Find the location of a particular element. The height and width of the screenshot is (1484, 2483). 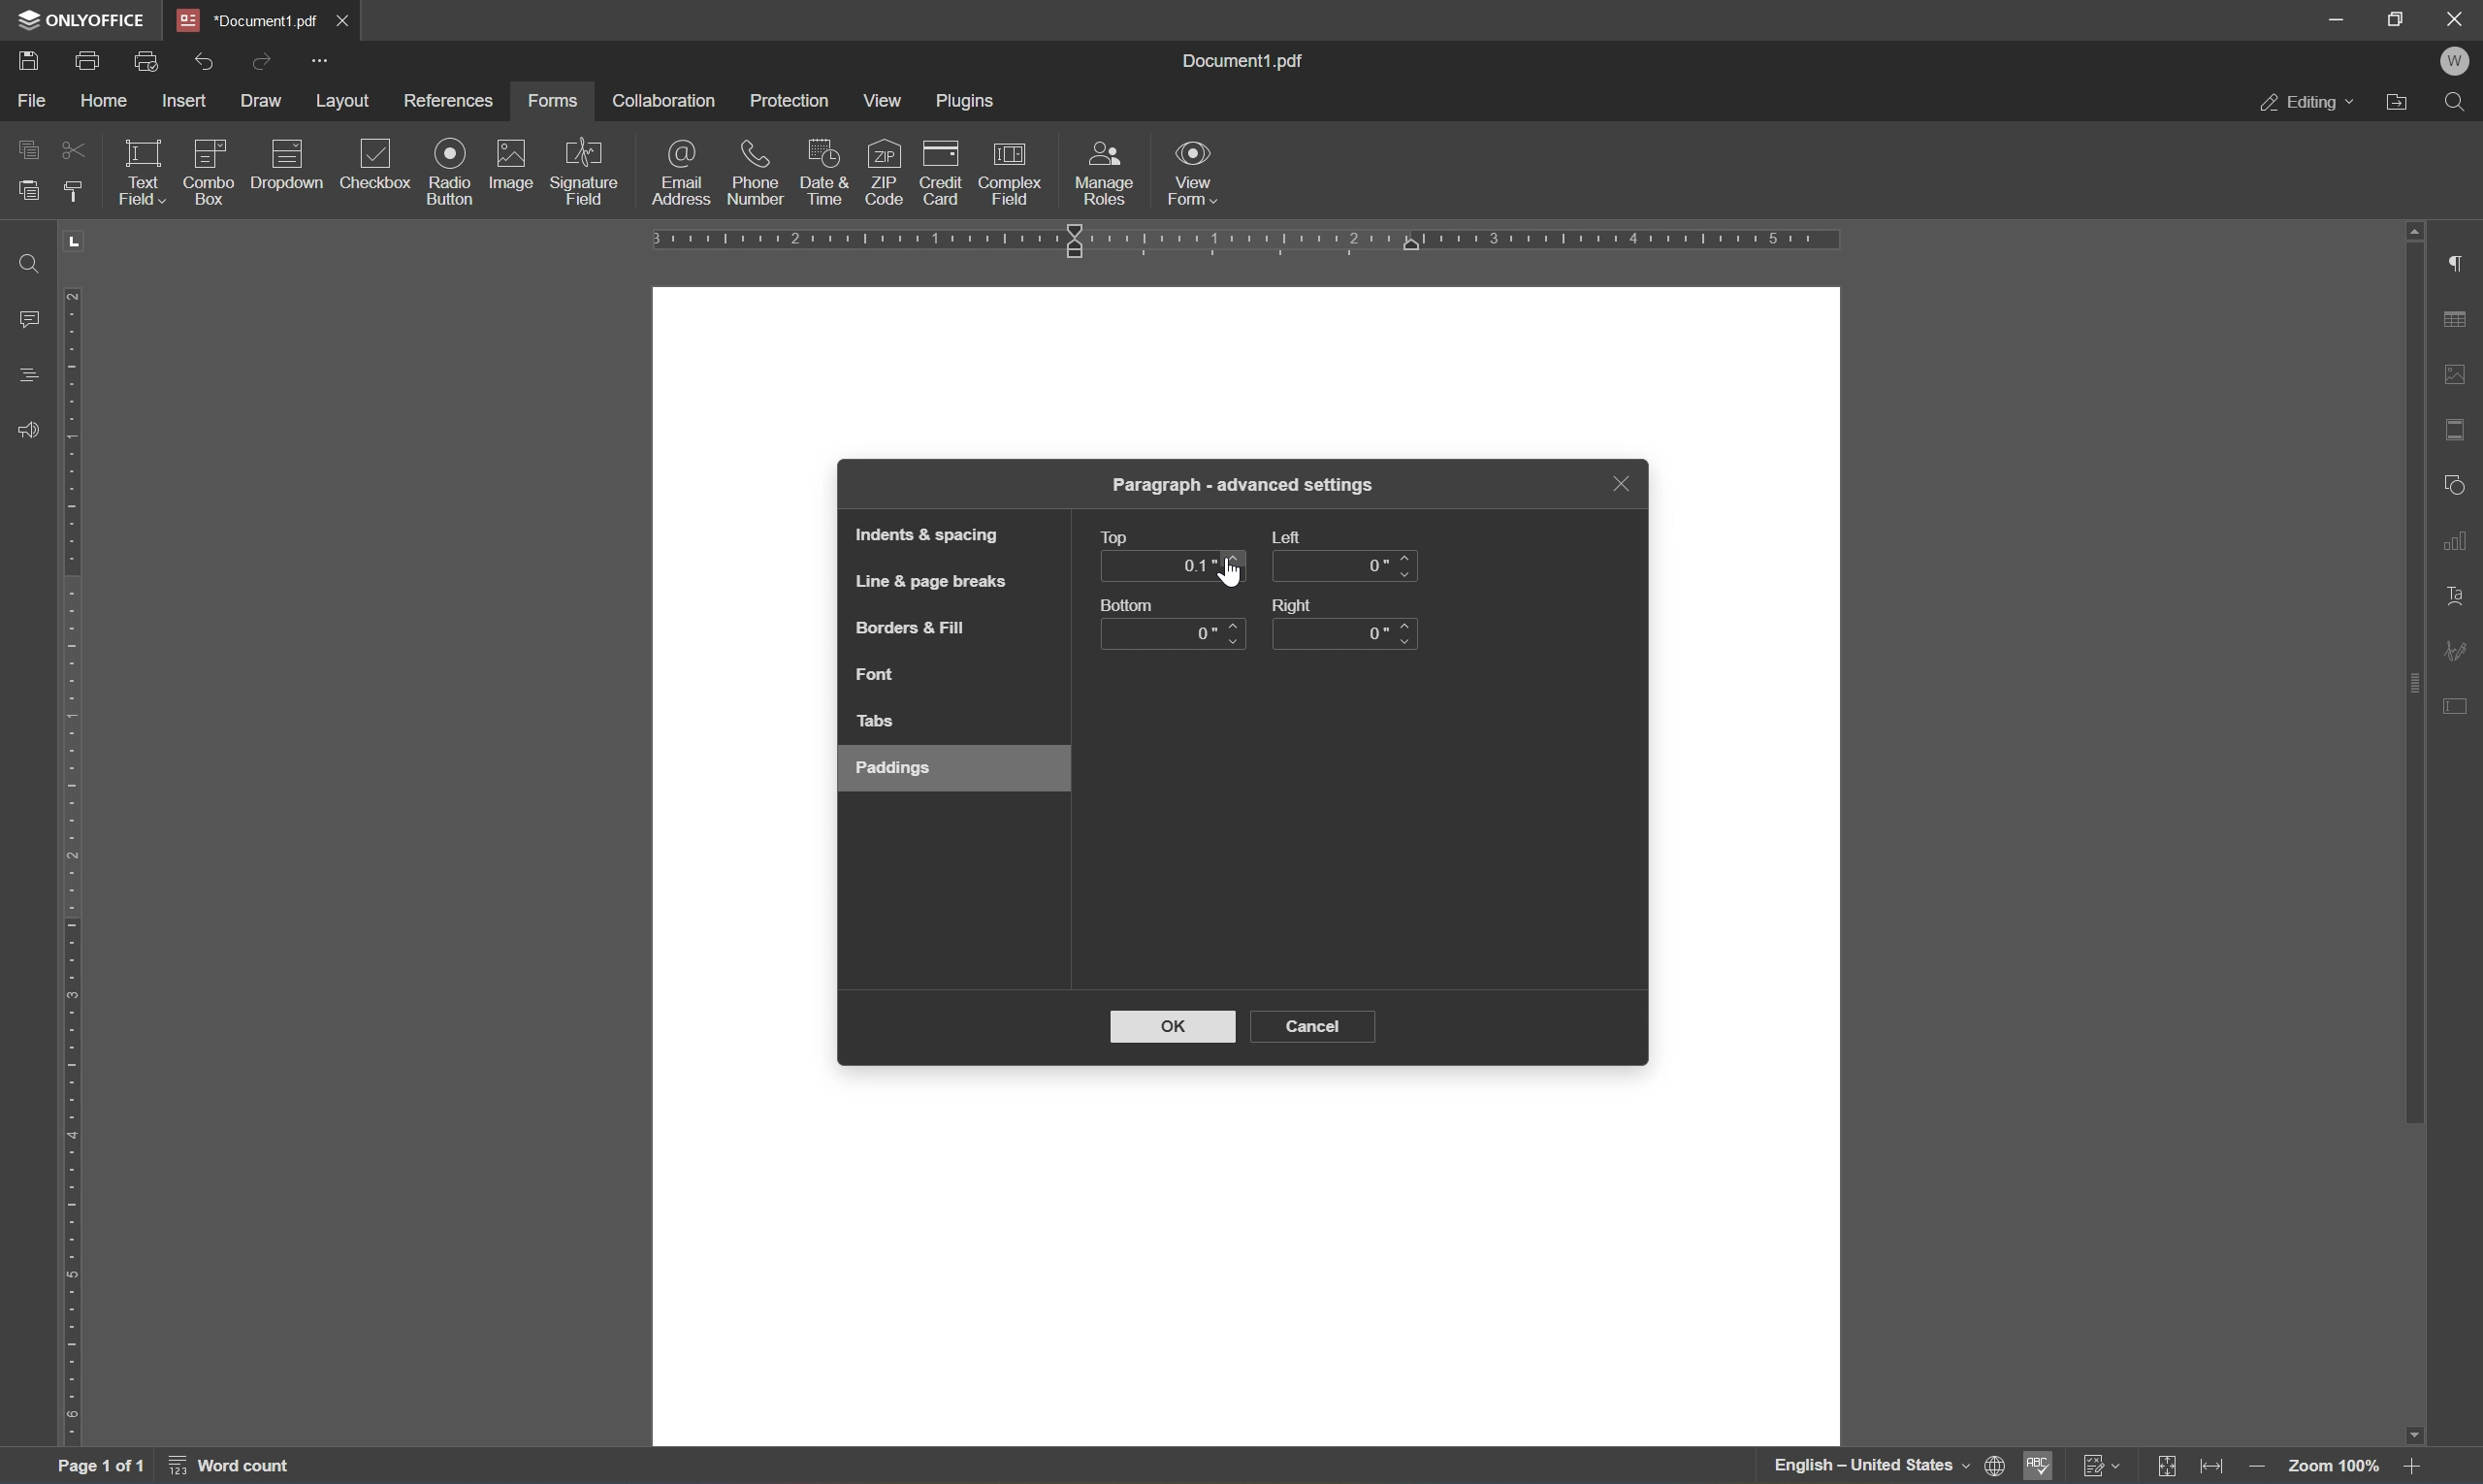

ruler is located at coordinates (76, 868).